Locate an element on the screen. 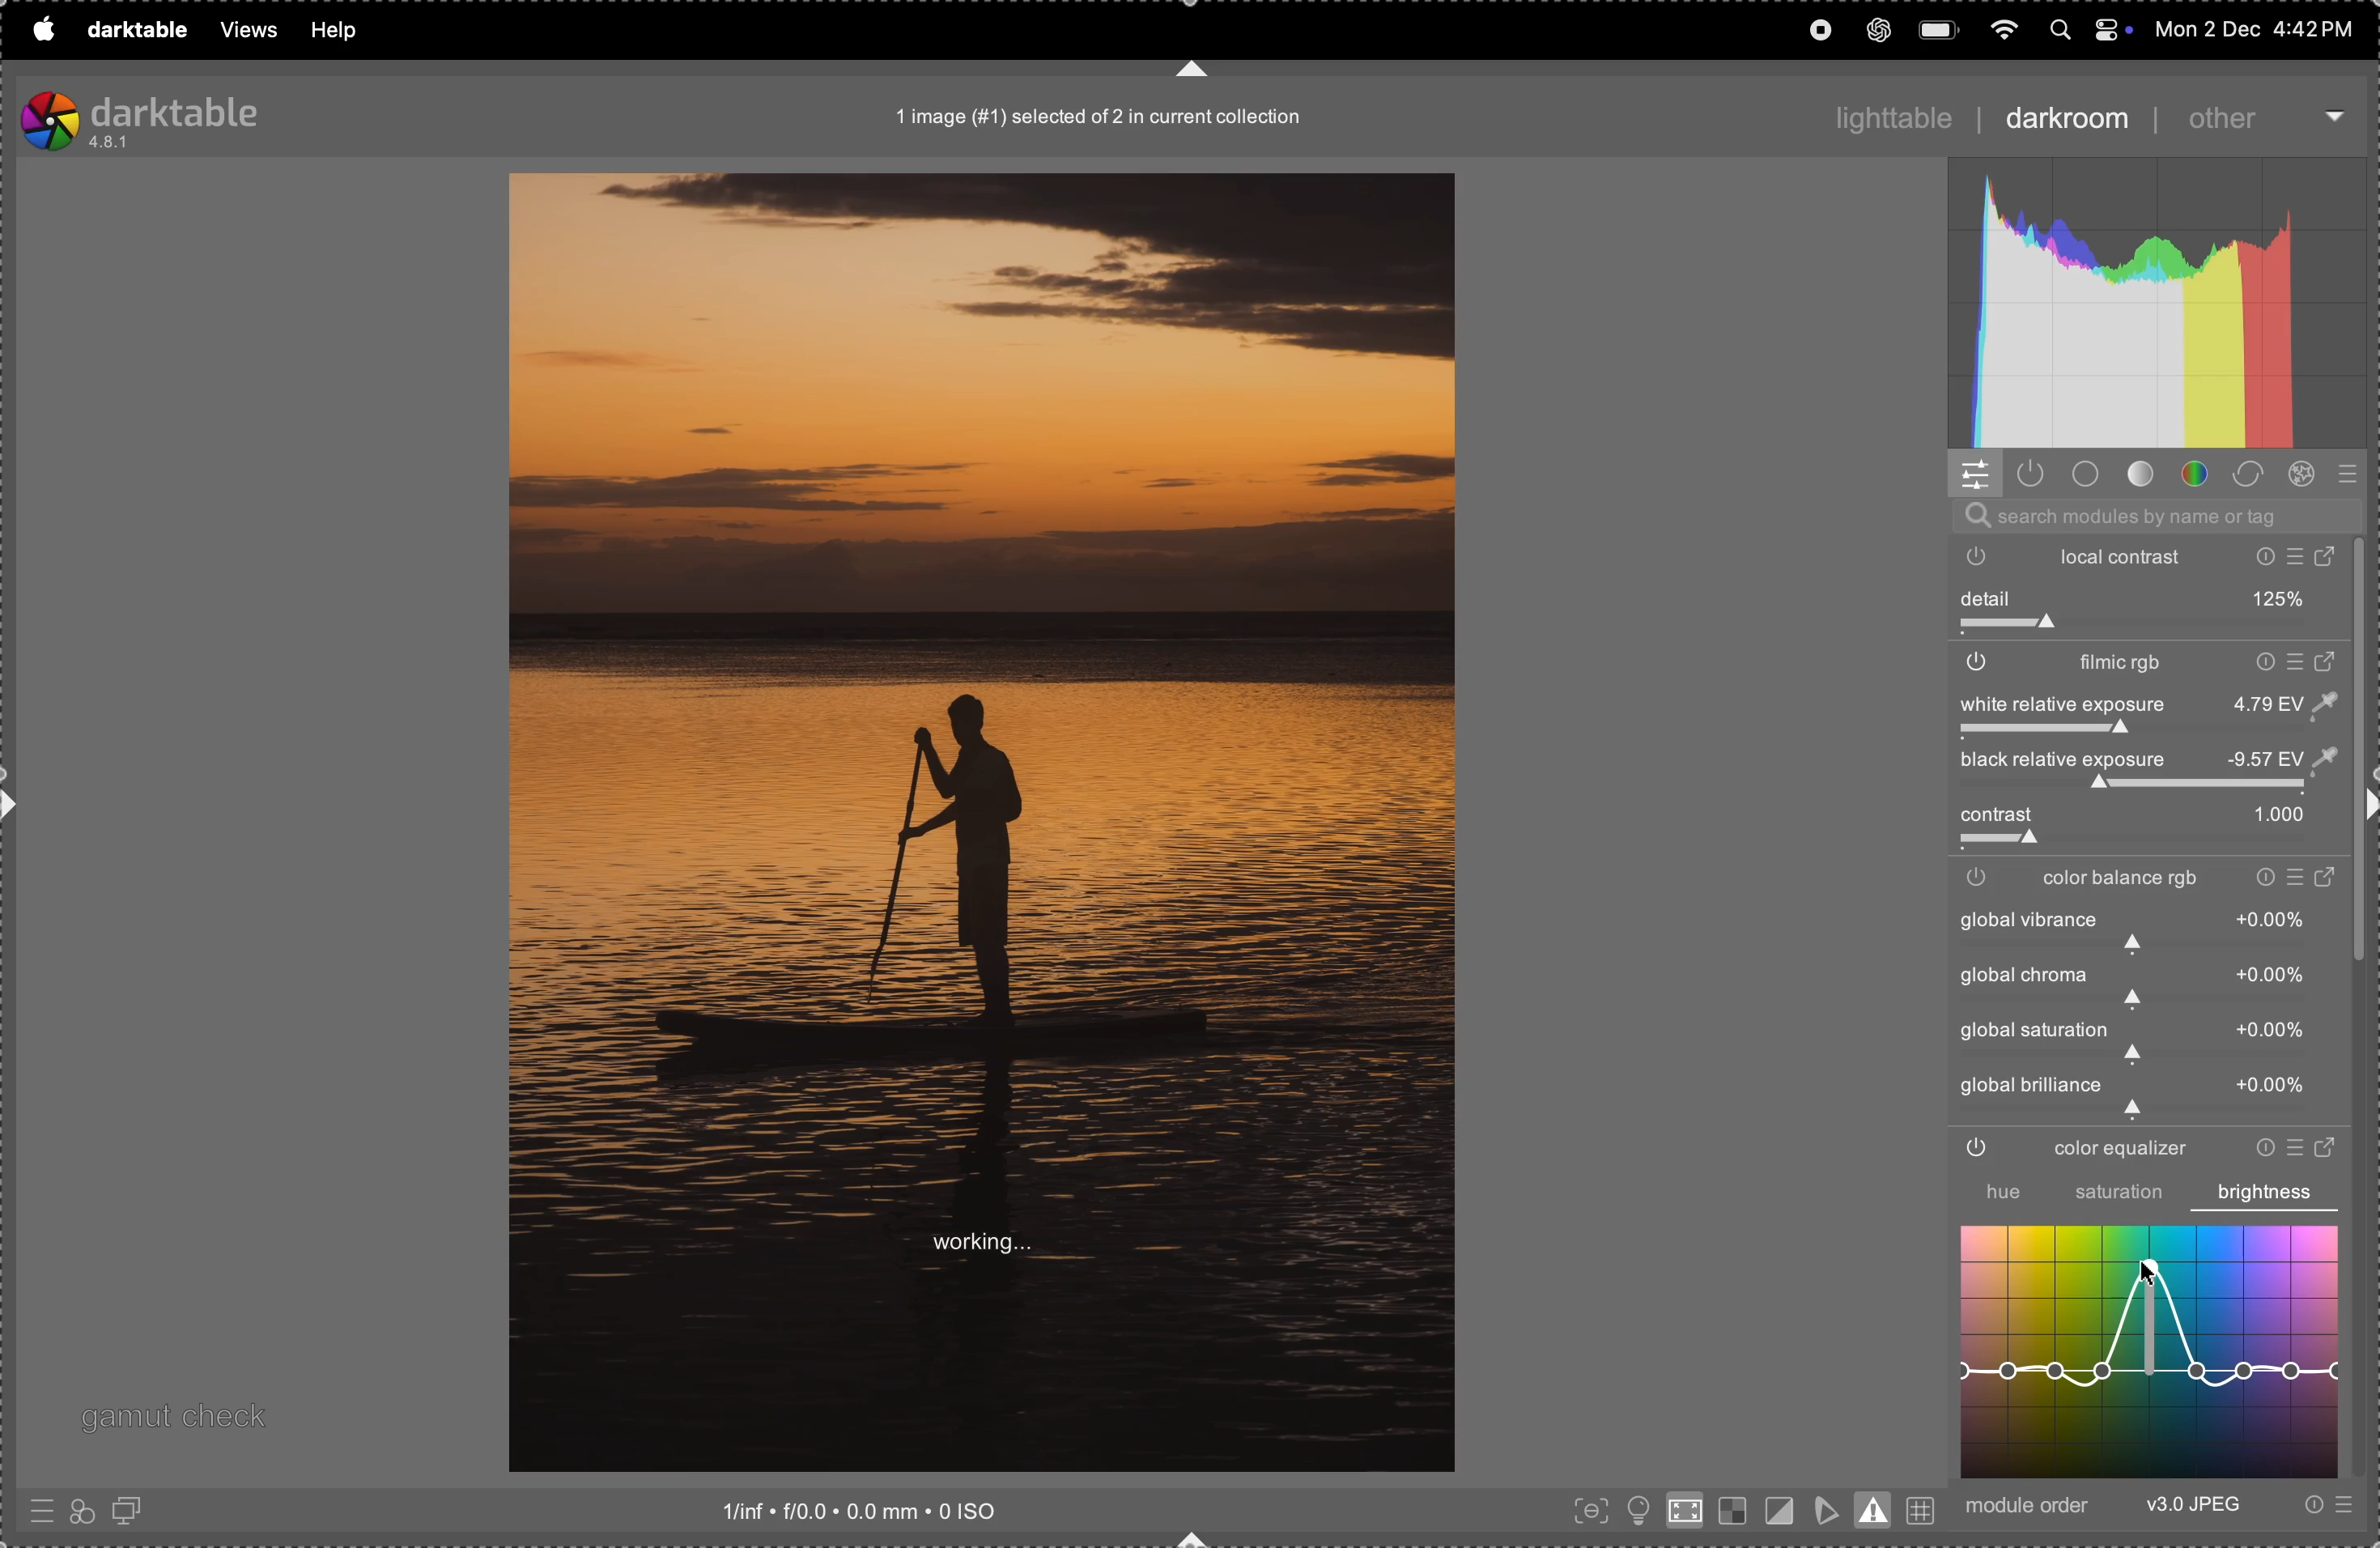  lightable is located at coordinates (1882, 111).